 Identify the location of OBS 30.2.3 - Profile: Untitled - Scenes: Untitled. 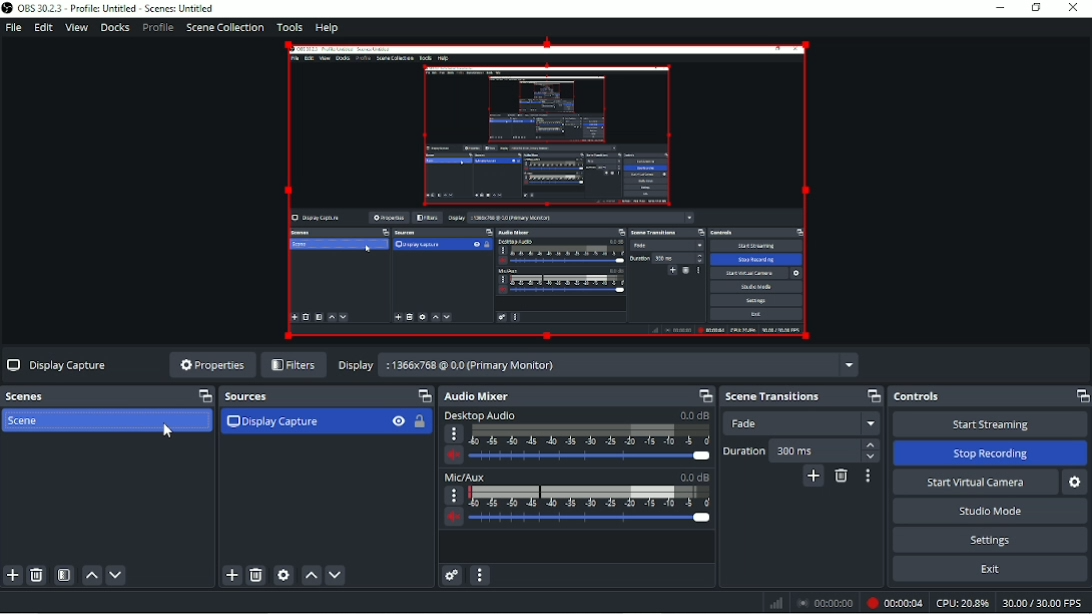
(109, 8).